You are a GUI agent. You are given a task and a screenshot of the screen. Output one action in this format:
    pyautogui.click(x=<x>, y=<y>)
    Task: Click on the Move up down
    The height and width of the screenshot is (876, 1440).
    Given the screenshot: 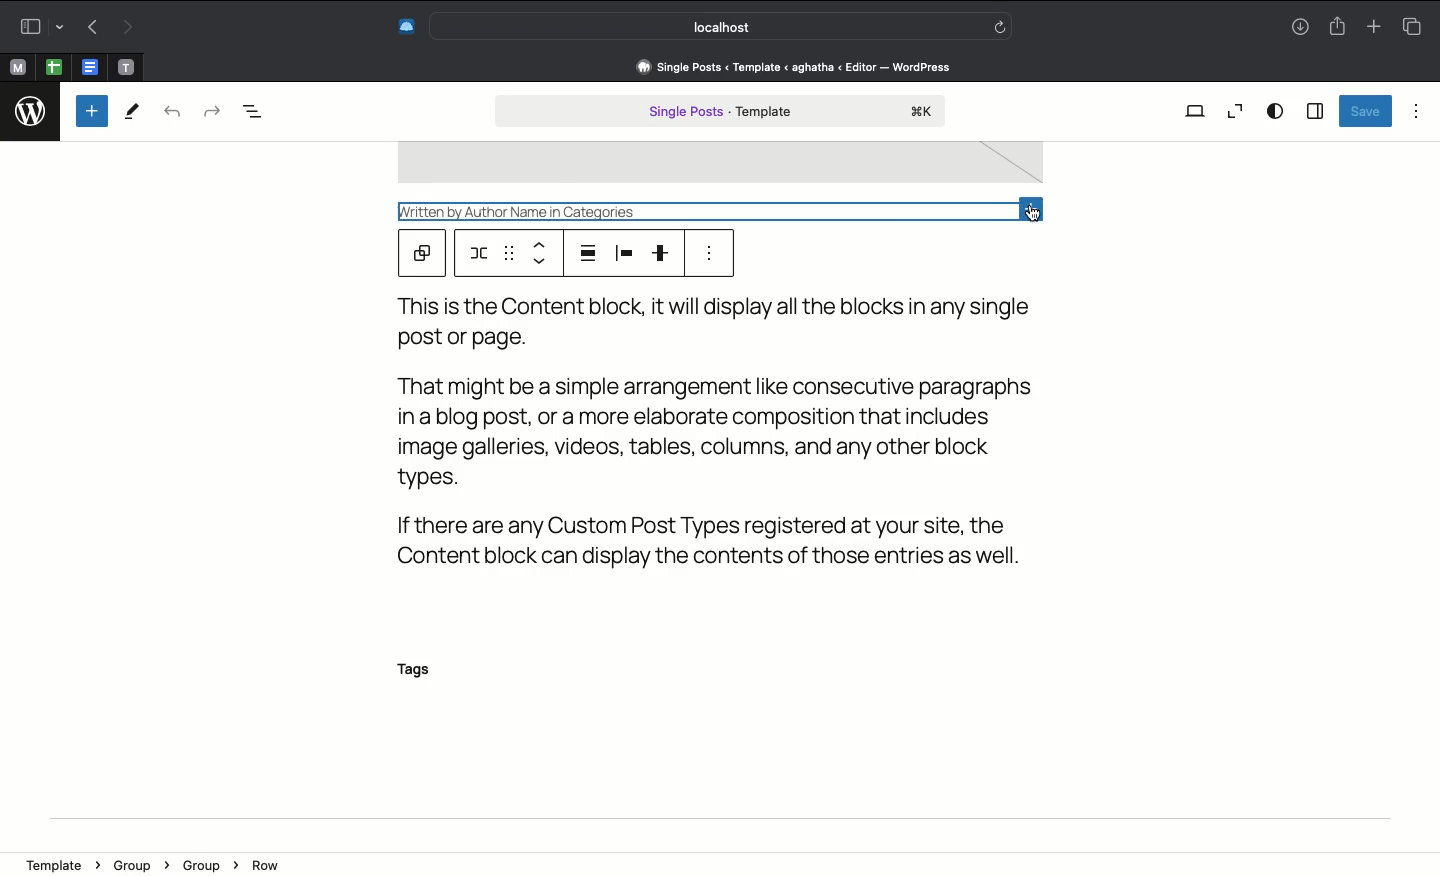 What is the action you would take?
    pyautogui.click(x=541, y=251)
    